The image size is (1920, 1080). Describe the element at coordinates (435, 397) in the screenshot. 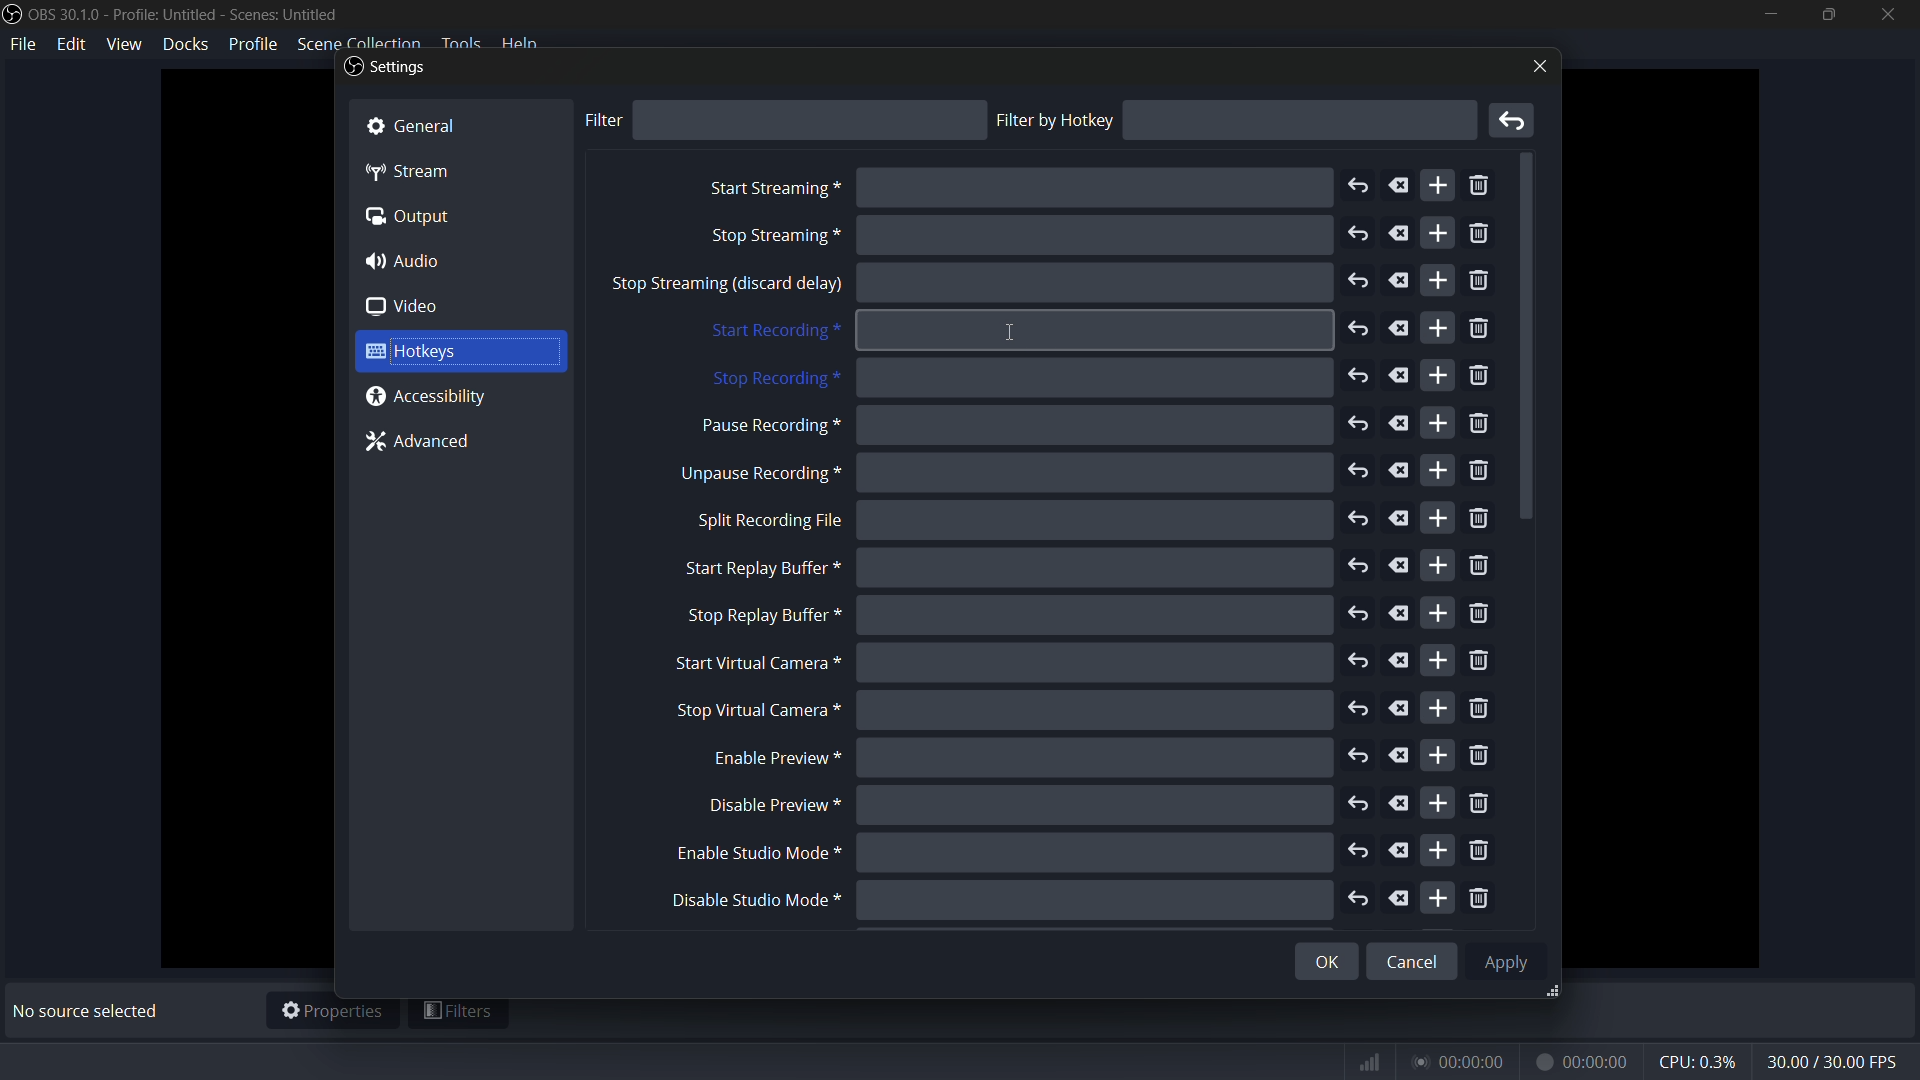

I see `@ Accessibility` at that location.